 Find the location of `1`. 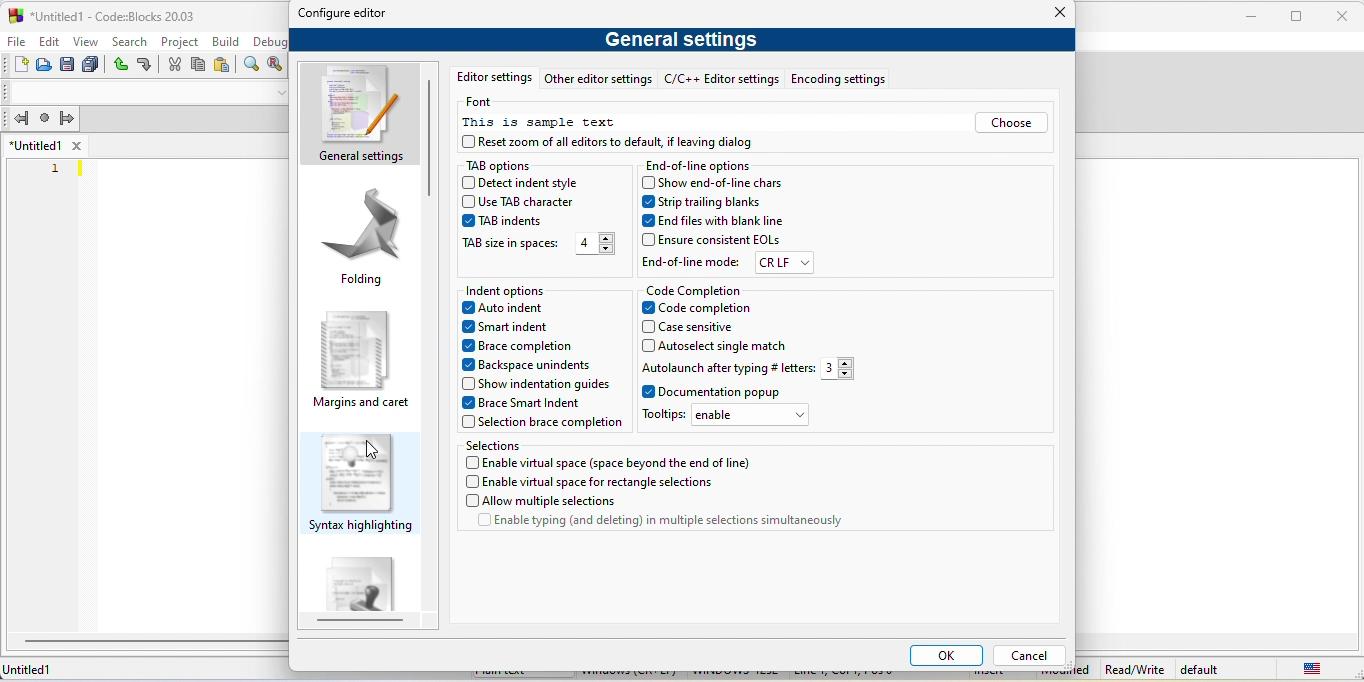

1 is located at coordinates (57, 170).